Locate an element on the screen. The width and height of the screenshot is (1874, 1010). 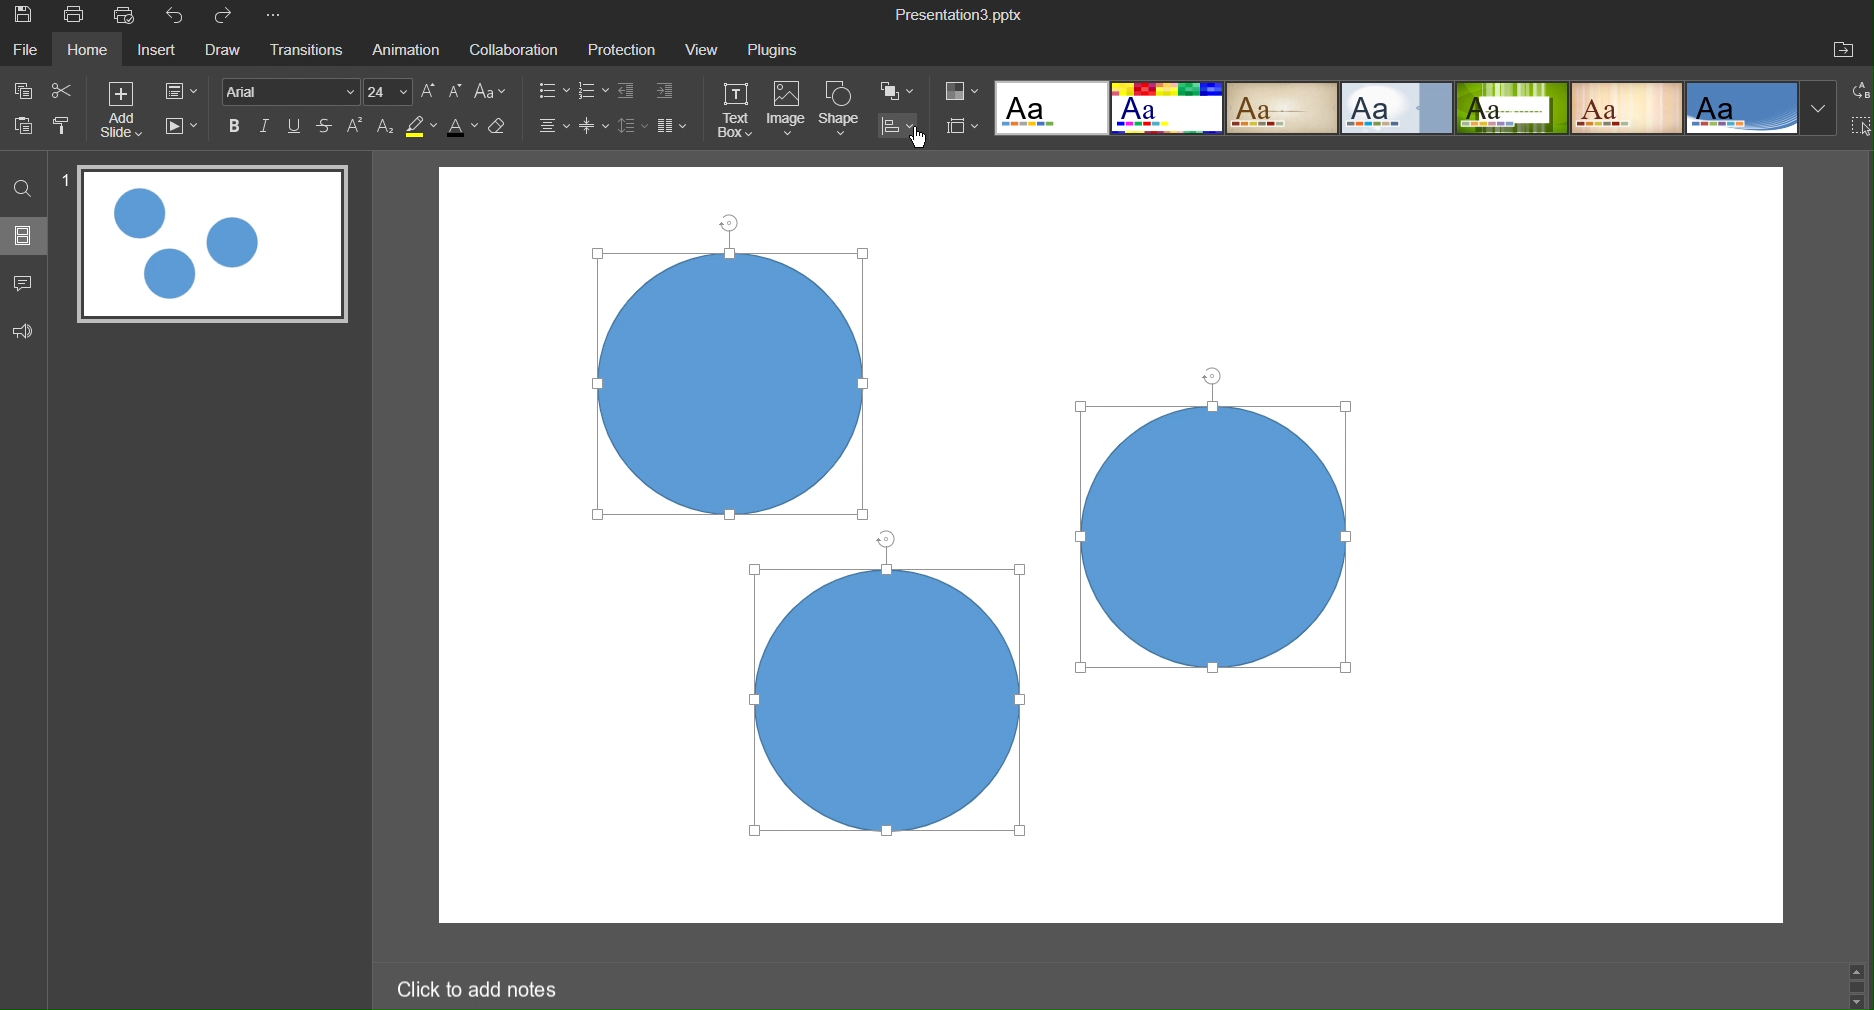
Underline is located at coordinates (298, 126).